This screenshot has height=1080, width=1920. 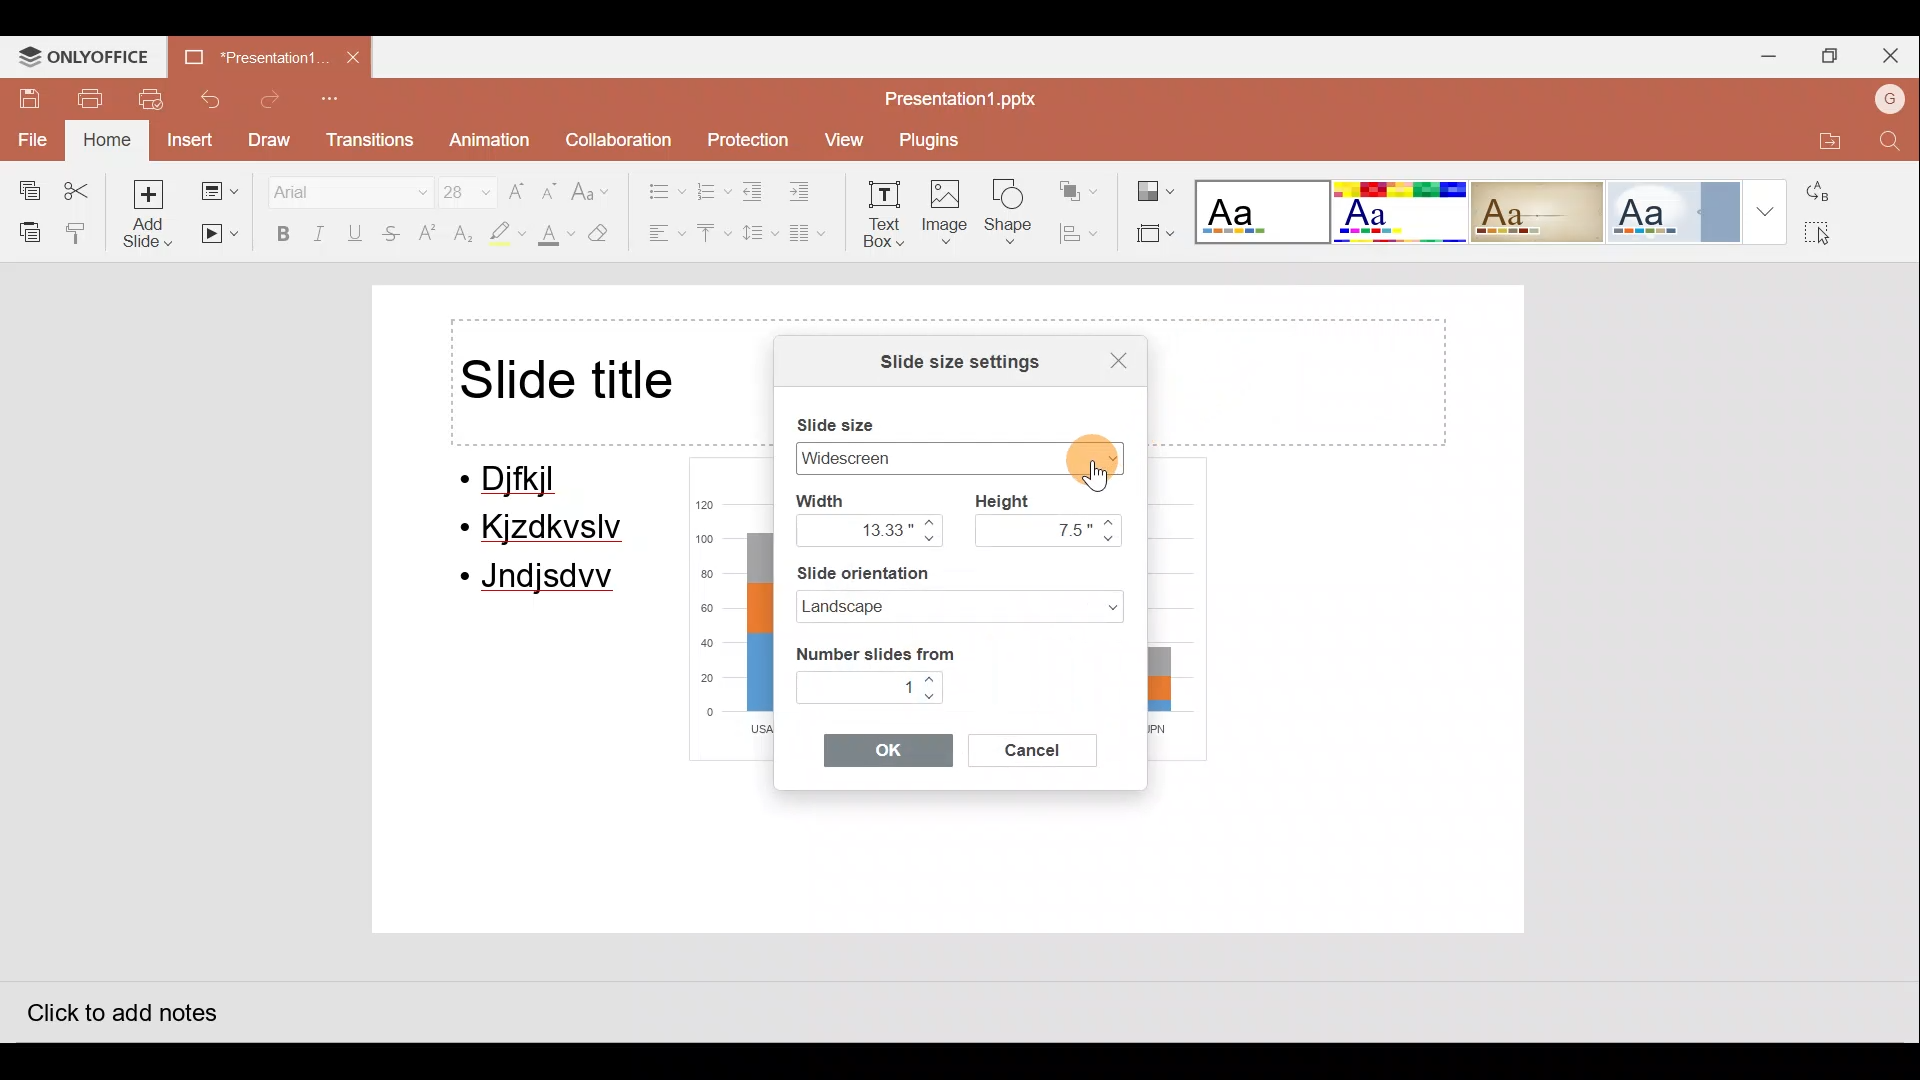 What do you see at coordinates (595, 183) in the screenshot?
I see `Change case` at bounding box center [595, 183].